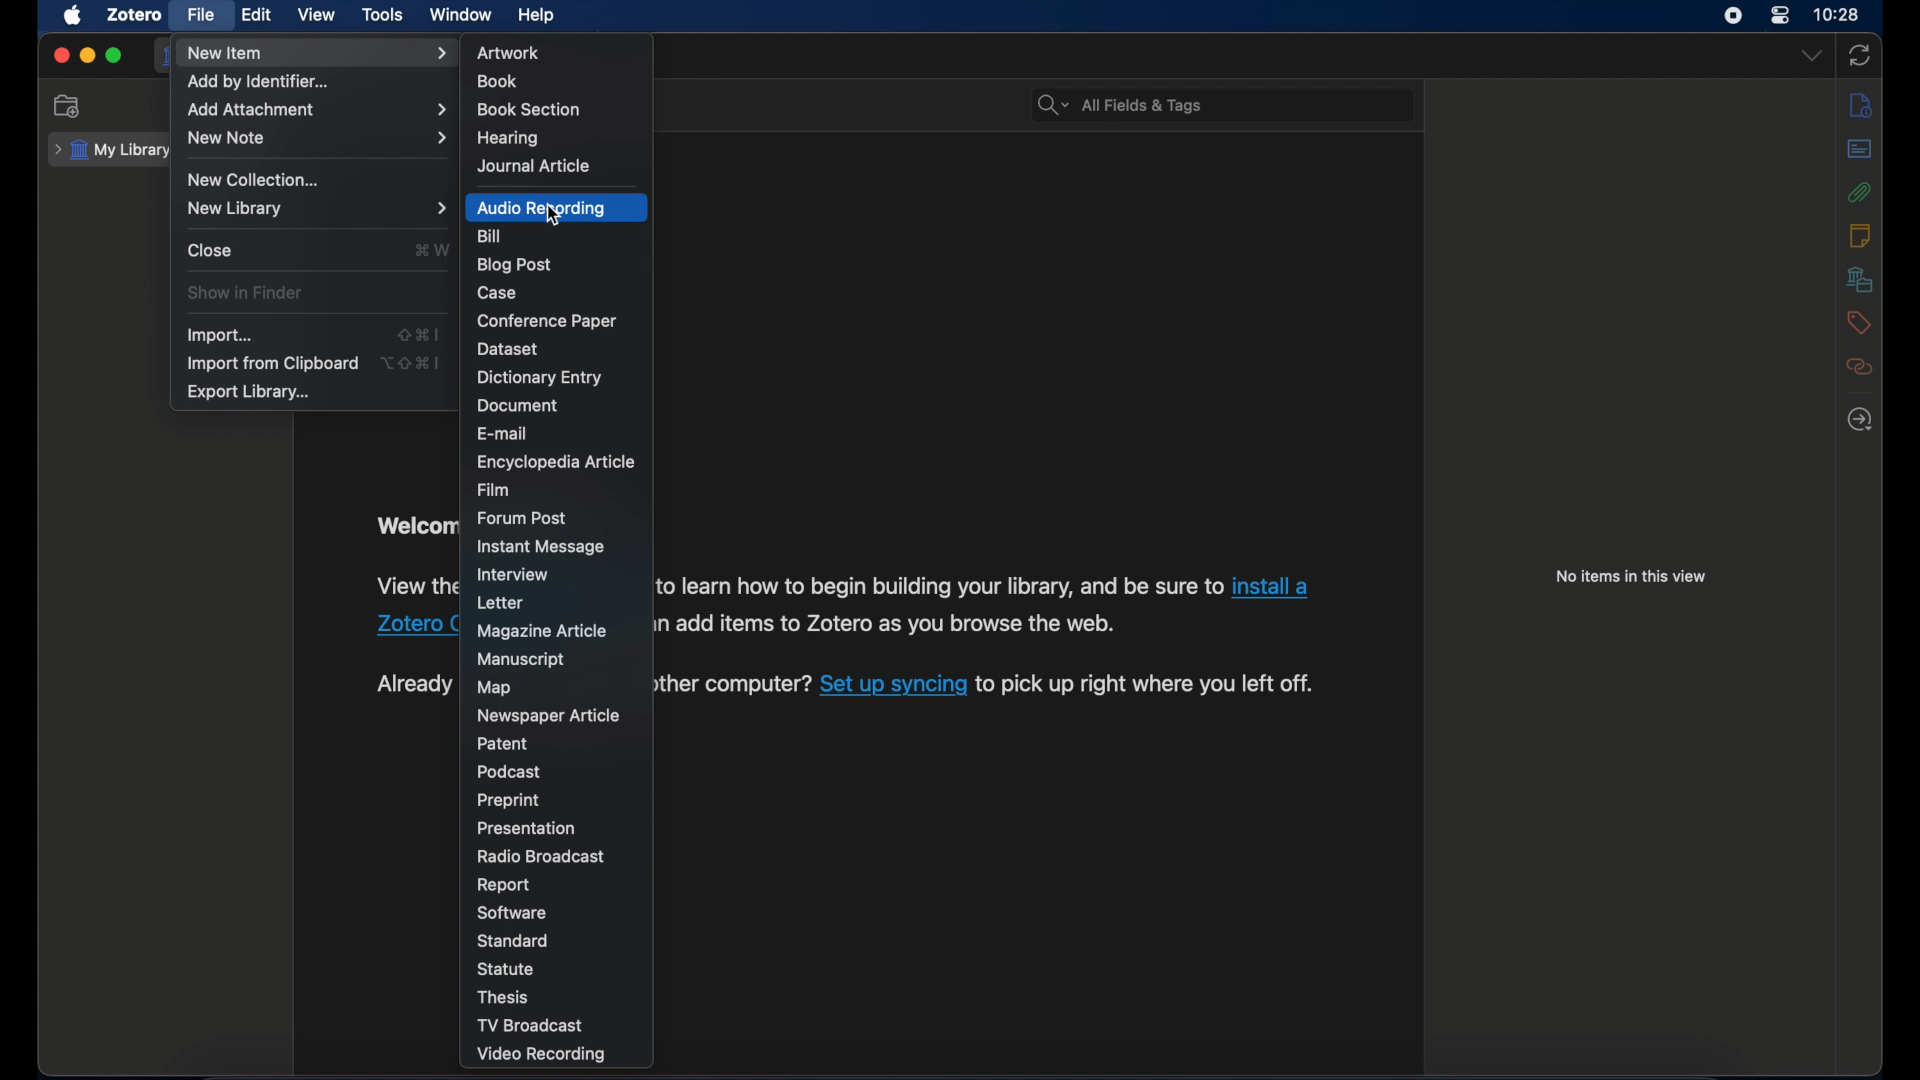 The width and height of the screenshot is (1920, 1080). I want to click on obscure text, so click(416, 525).